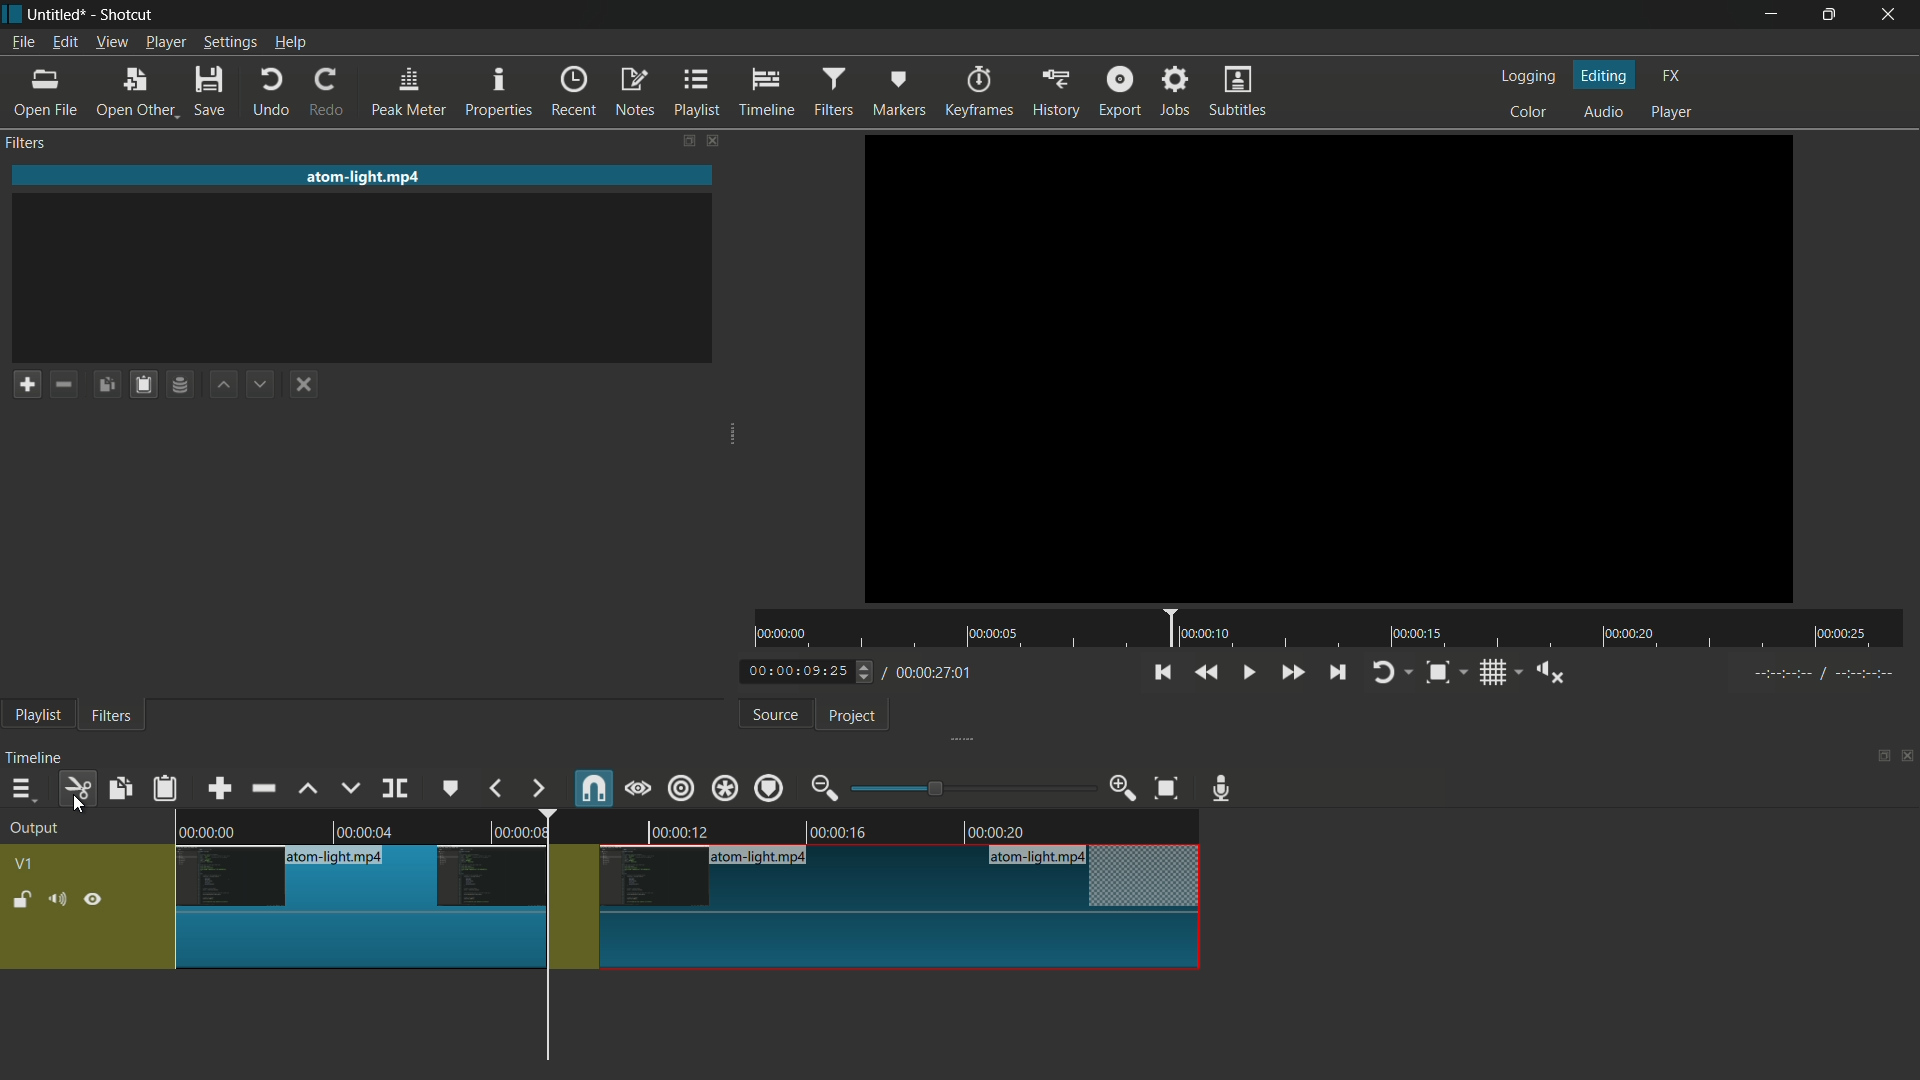  What do you see at coordinates (1549, 671) in the screenshot?
I see `show volume control` at bounding box center [1549, 671].